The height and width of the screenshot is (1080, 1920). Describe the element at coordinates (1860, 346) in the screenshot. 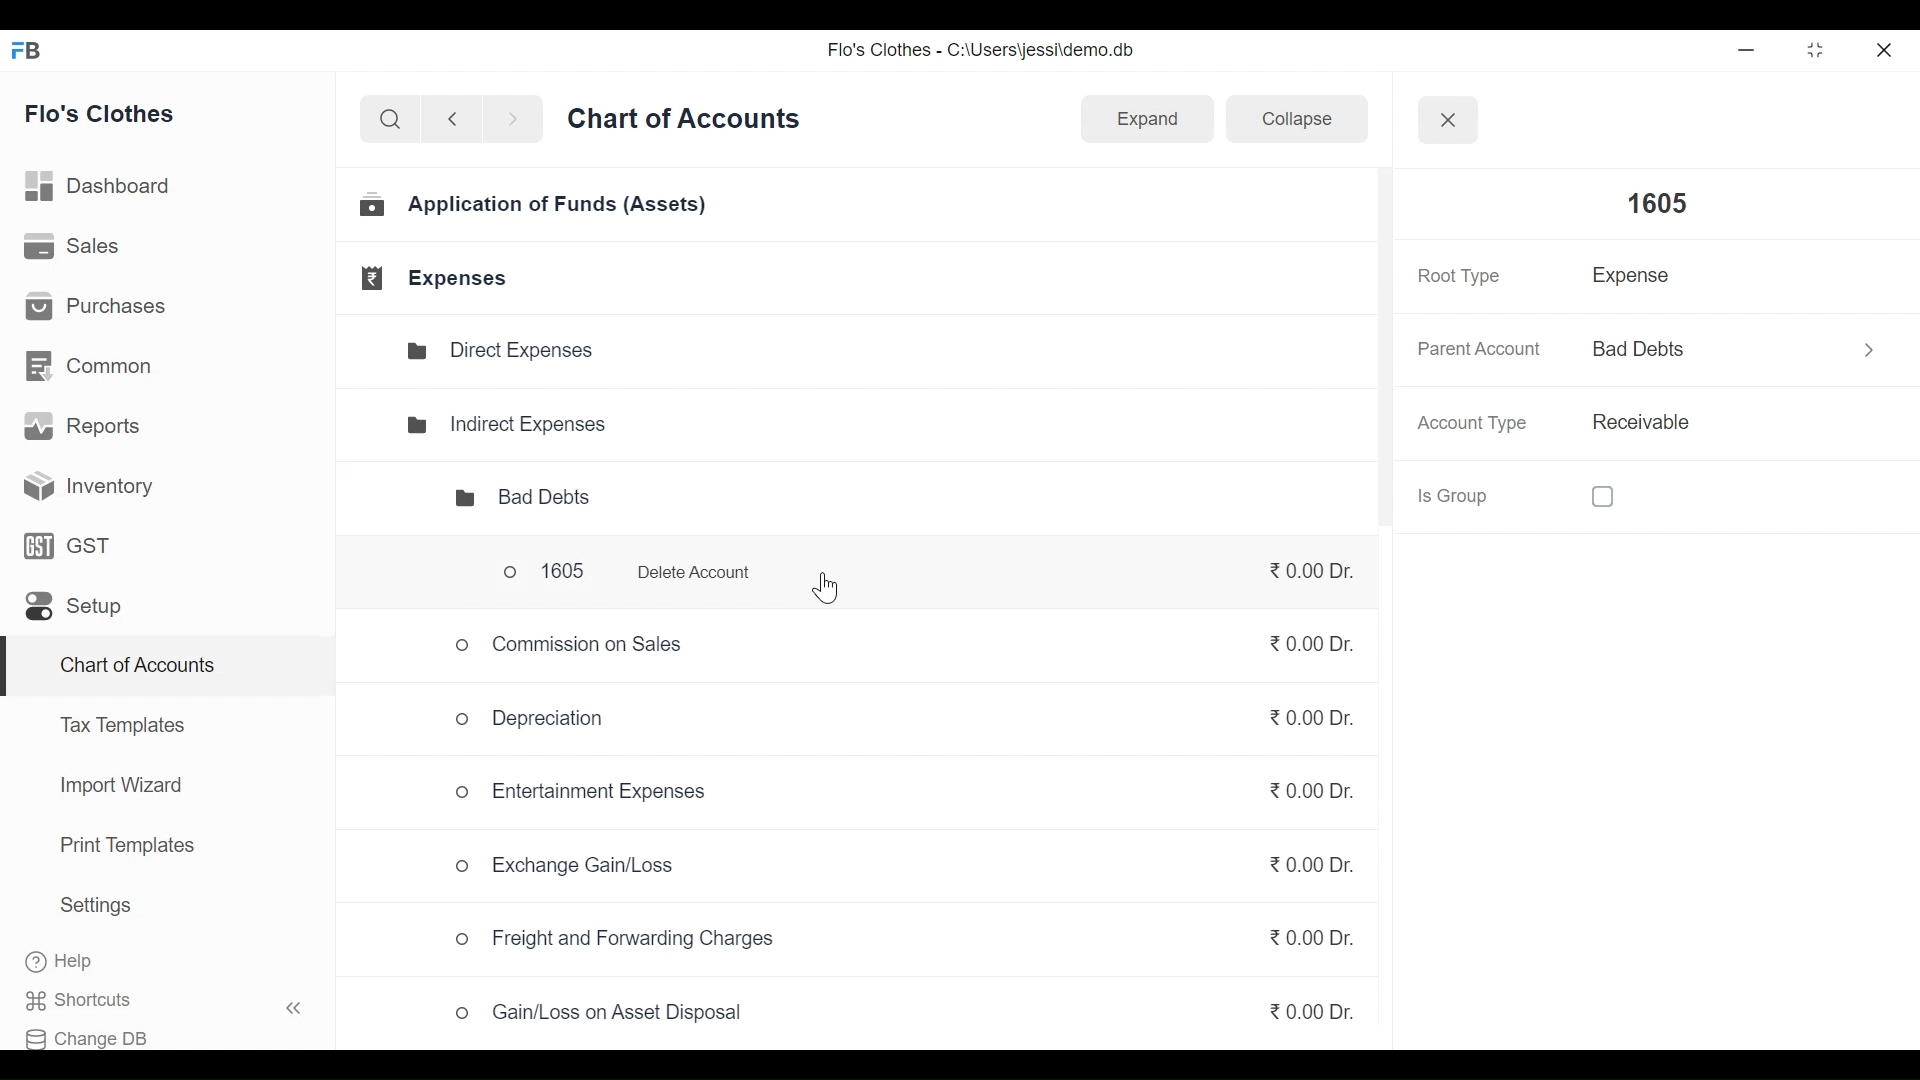

I see `More options` at that location.